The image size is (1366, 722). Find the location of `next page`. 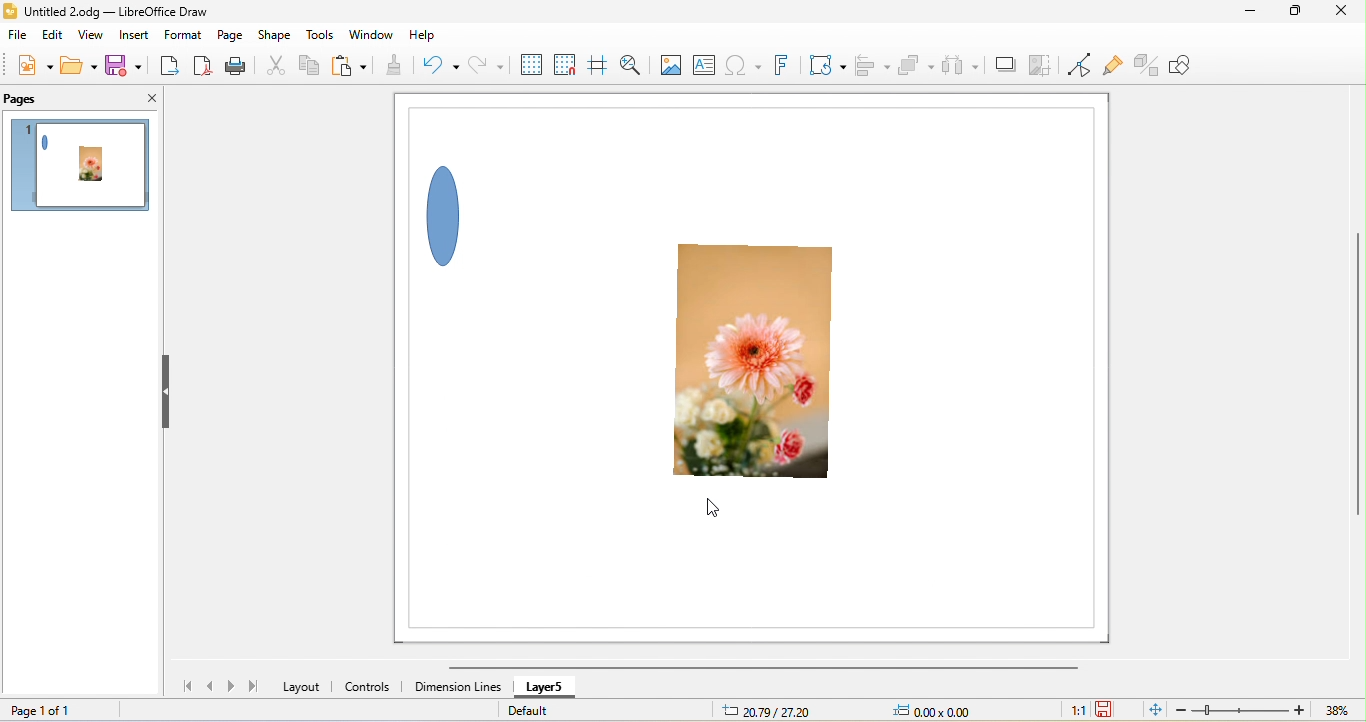

next page is located at coordinates (234, 686).